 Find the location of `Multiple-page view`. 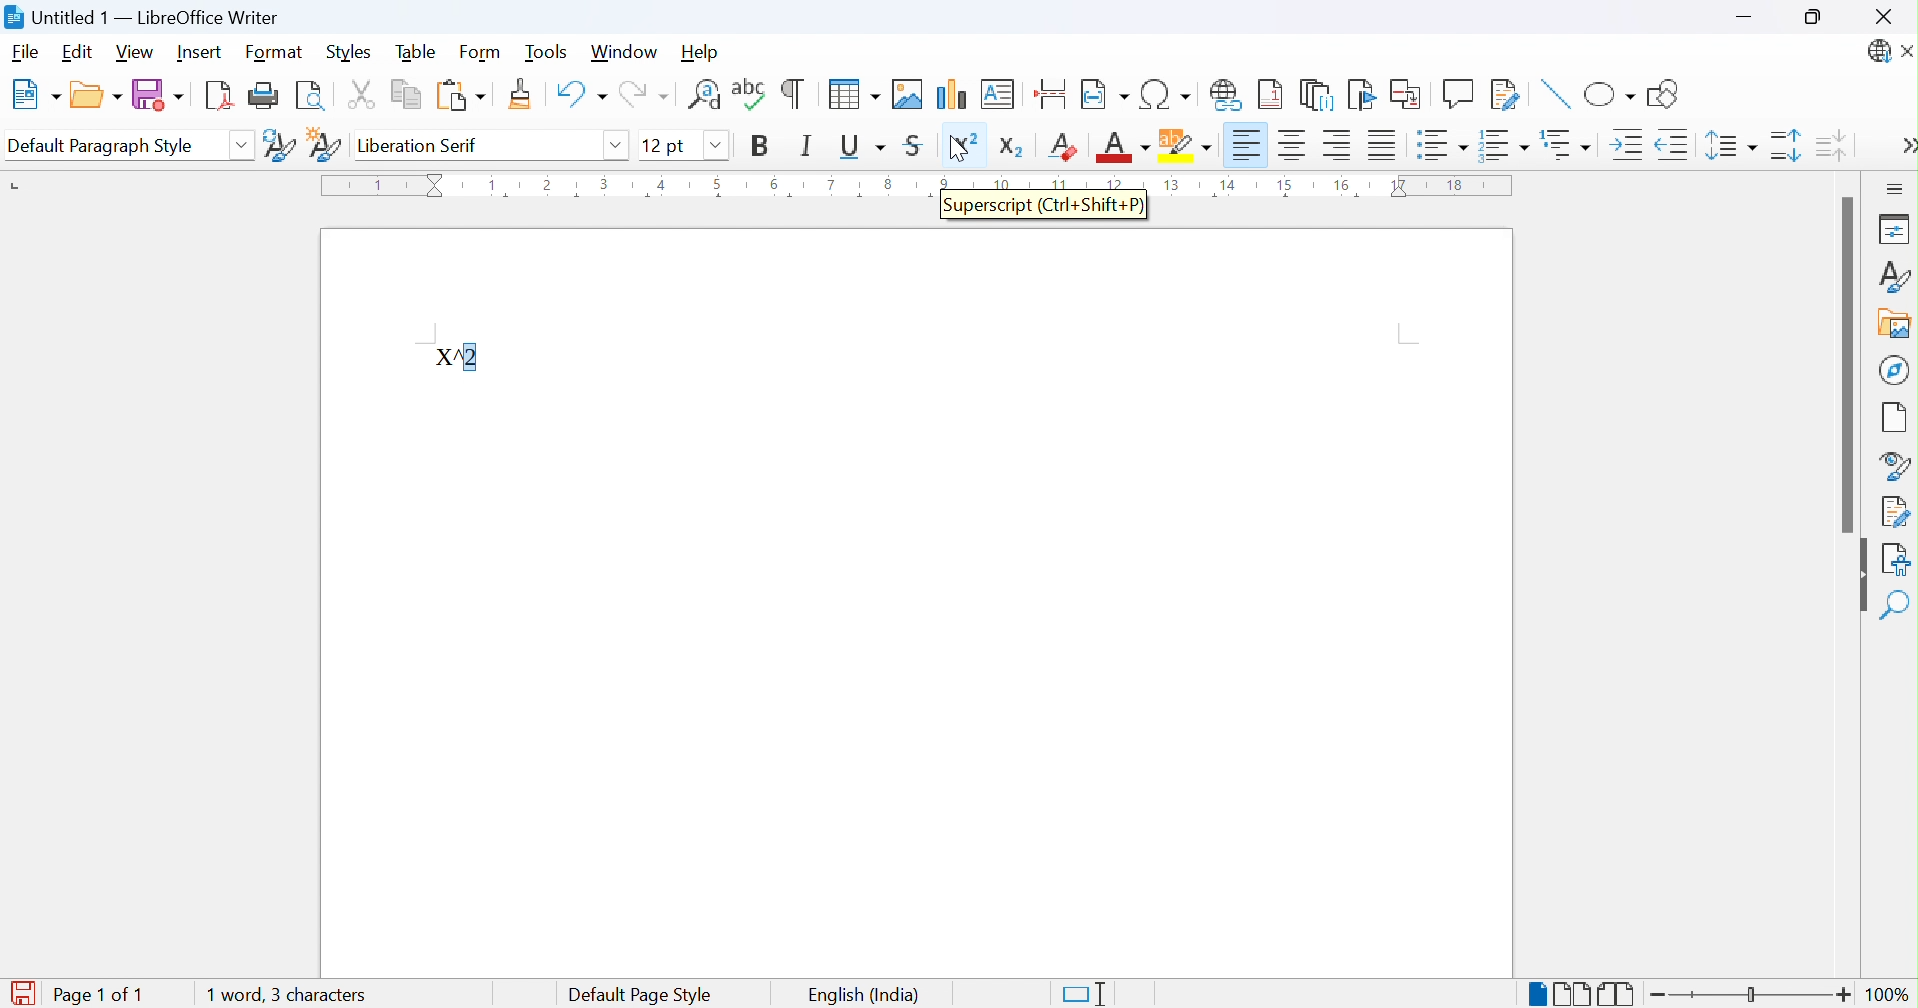

Multiple-page view is located at coordinates (1574, 993).